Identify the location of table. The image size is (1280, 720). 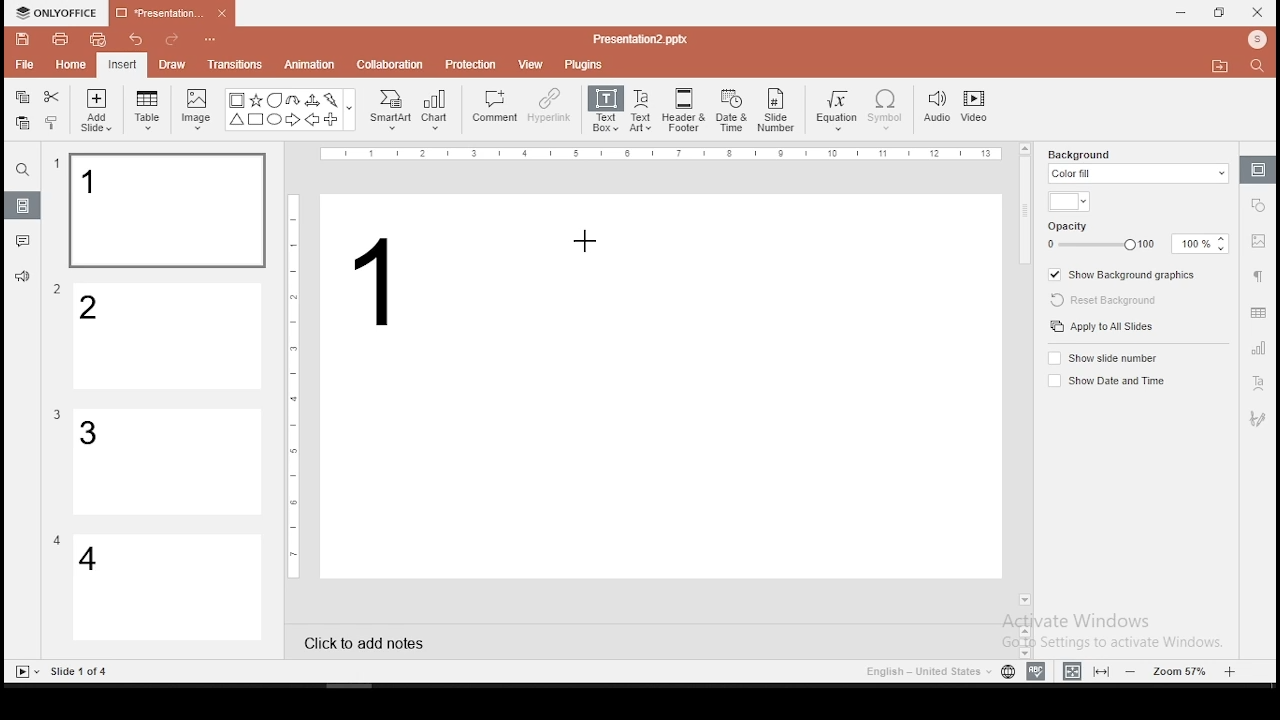
(150, 111).